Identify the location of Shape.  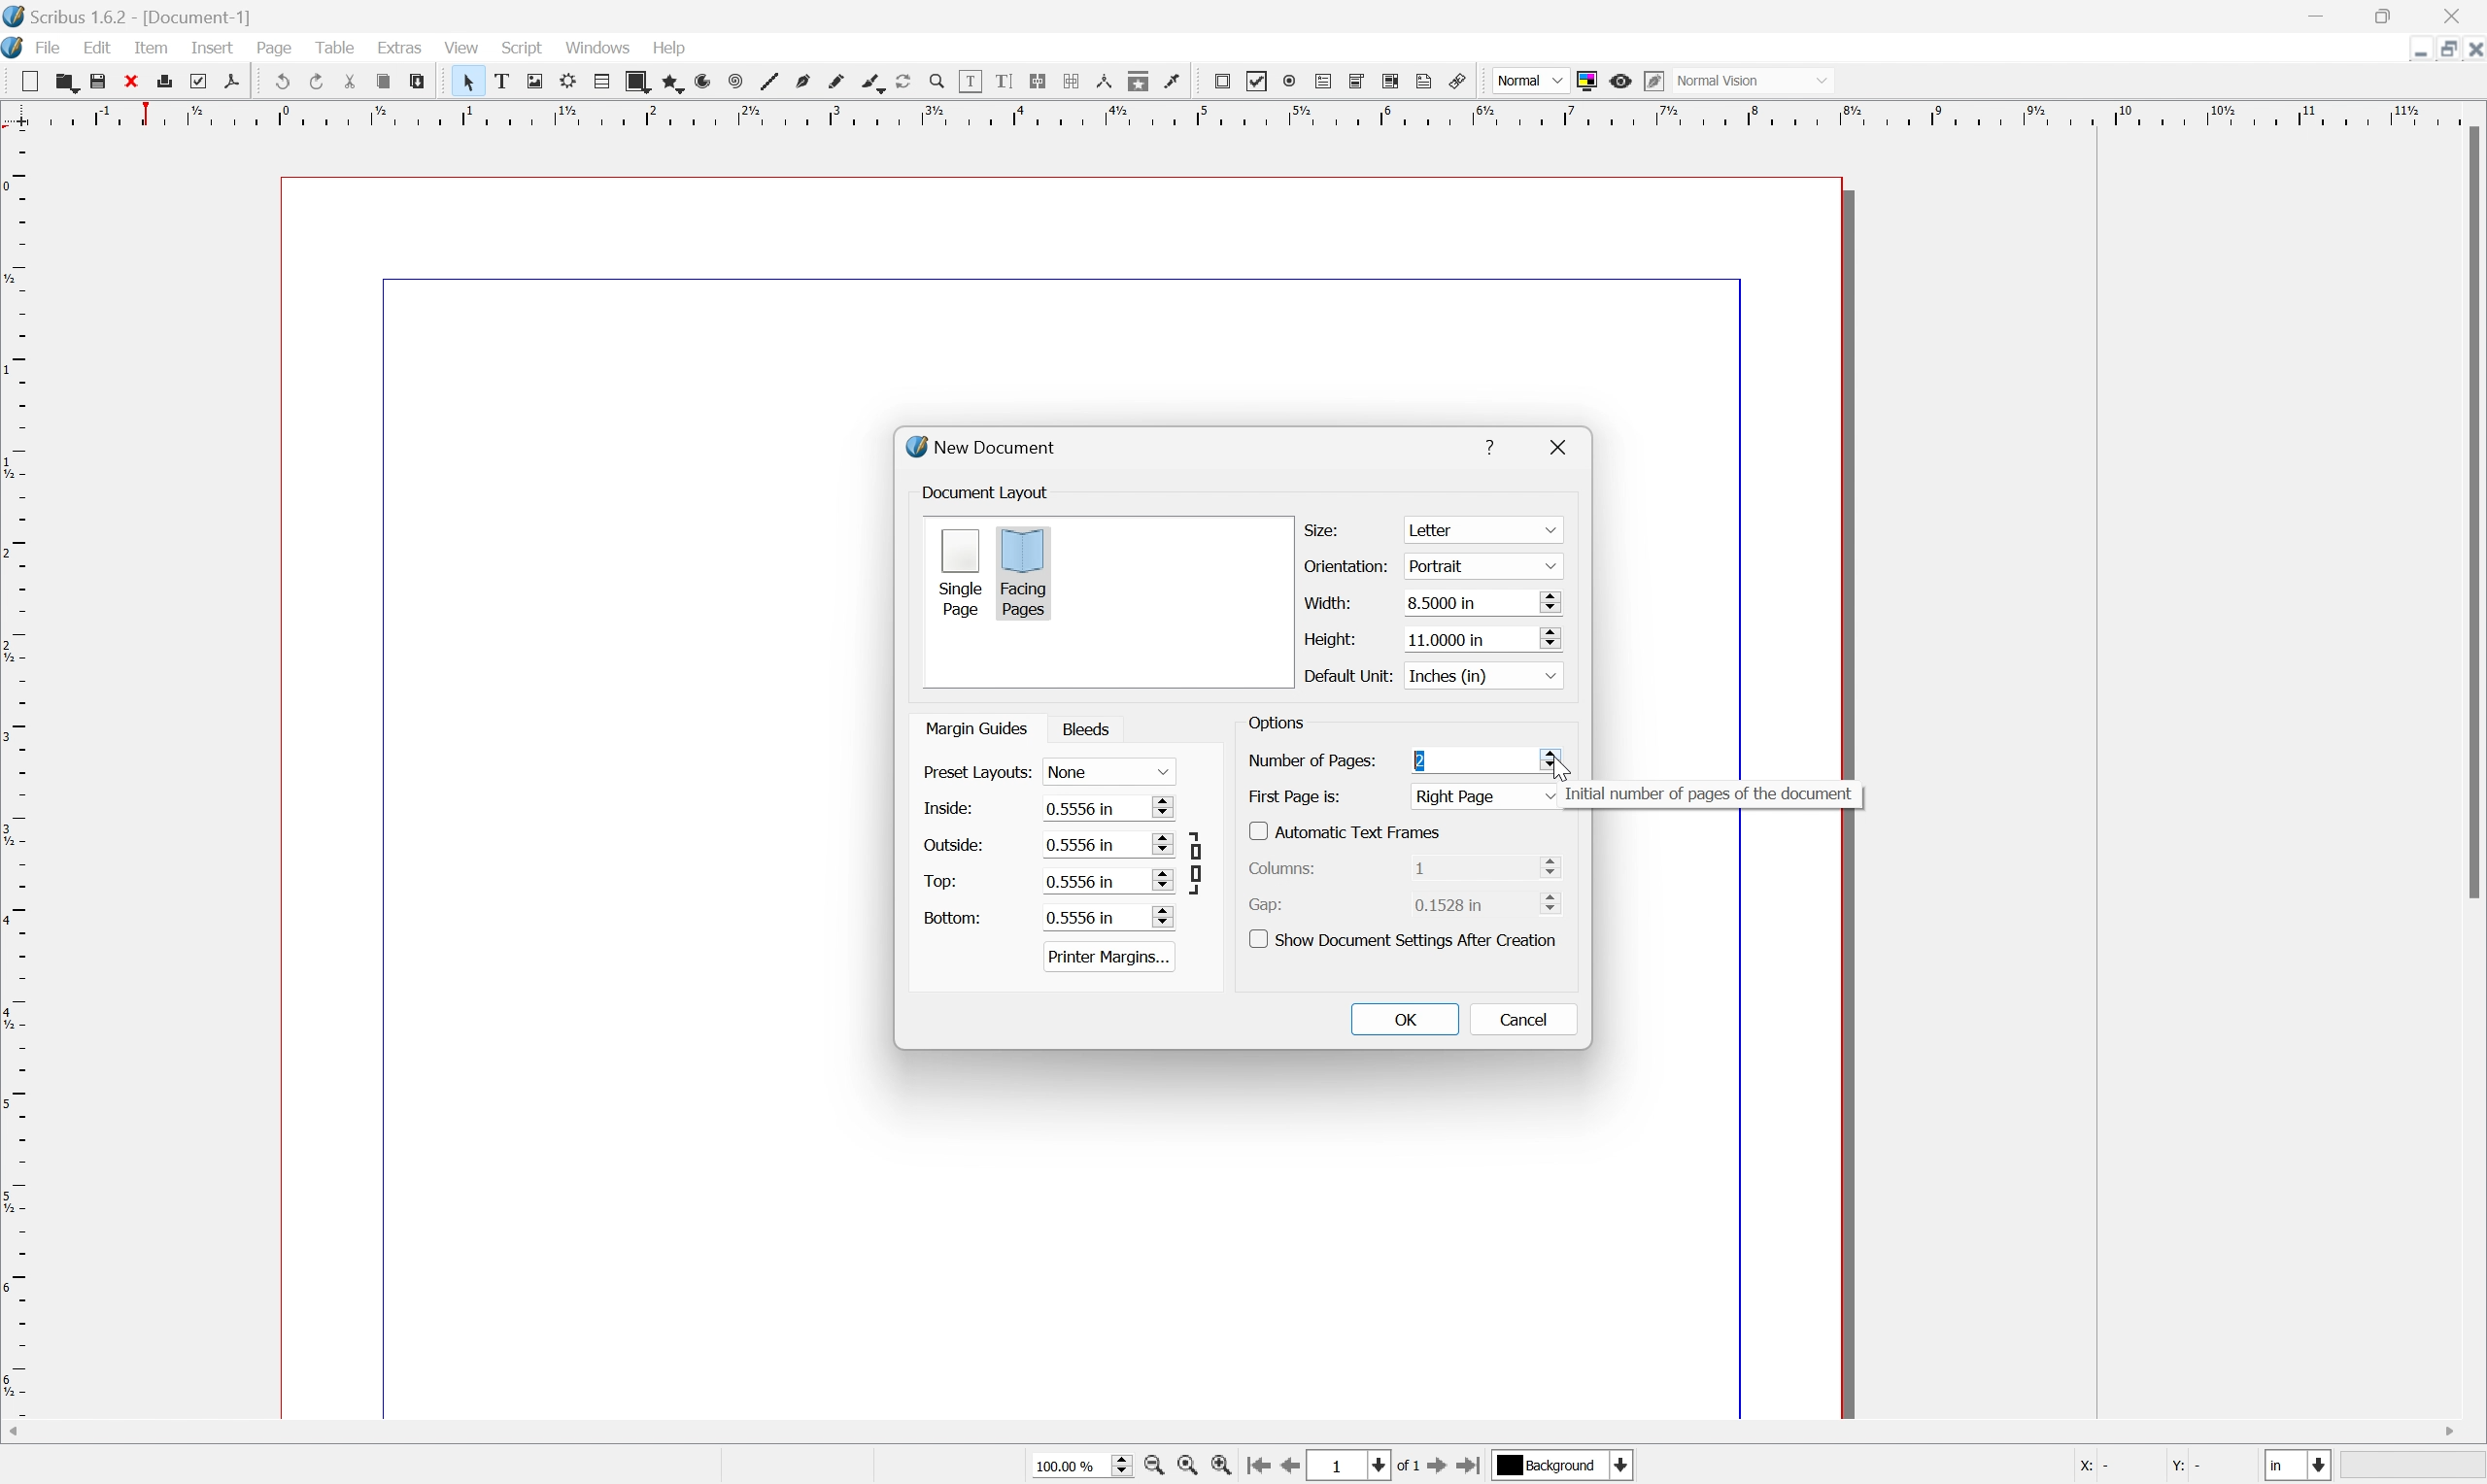
(631, 80).